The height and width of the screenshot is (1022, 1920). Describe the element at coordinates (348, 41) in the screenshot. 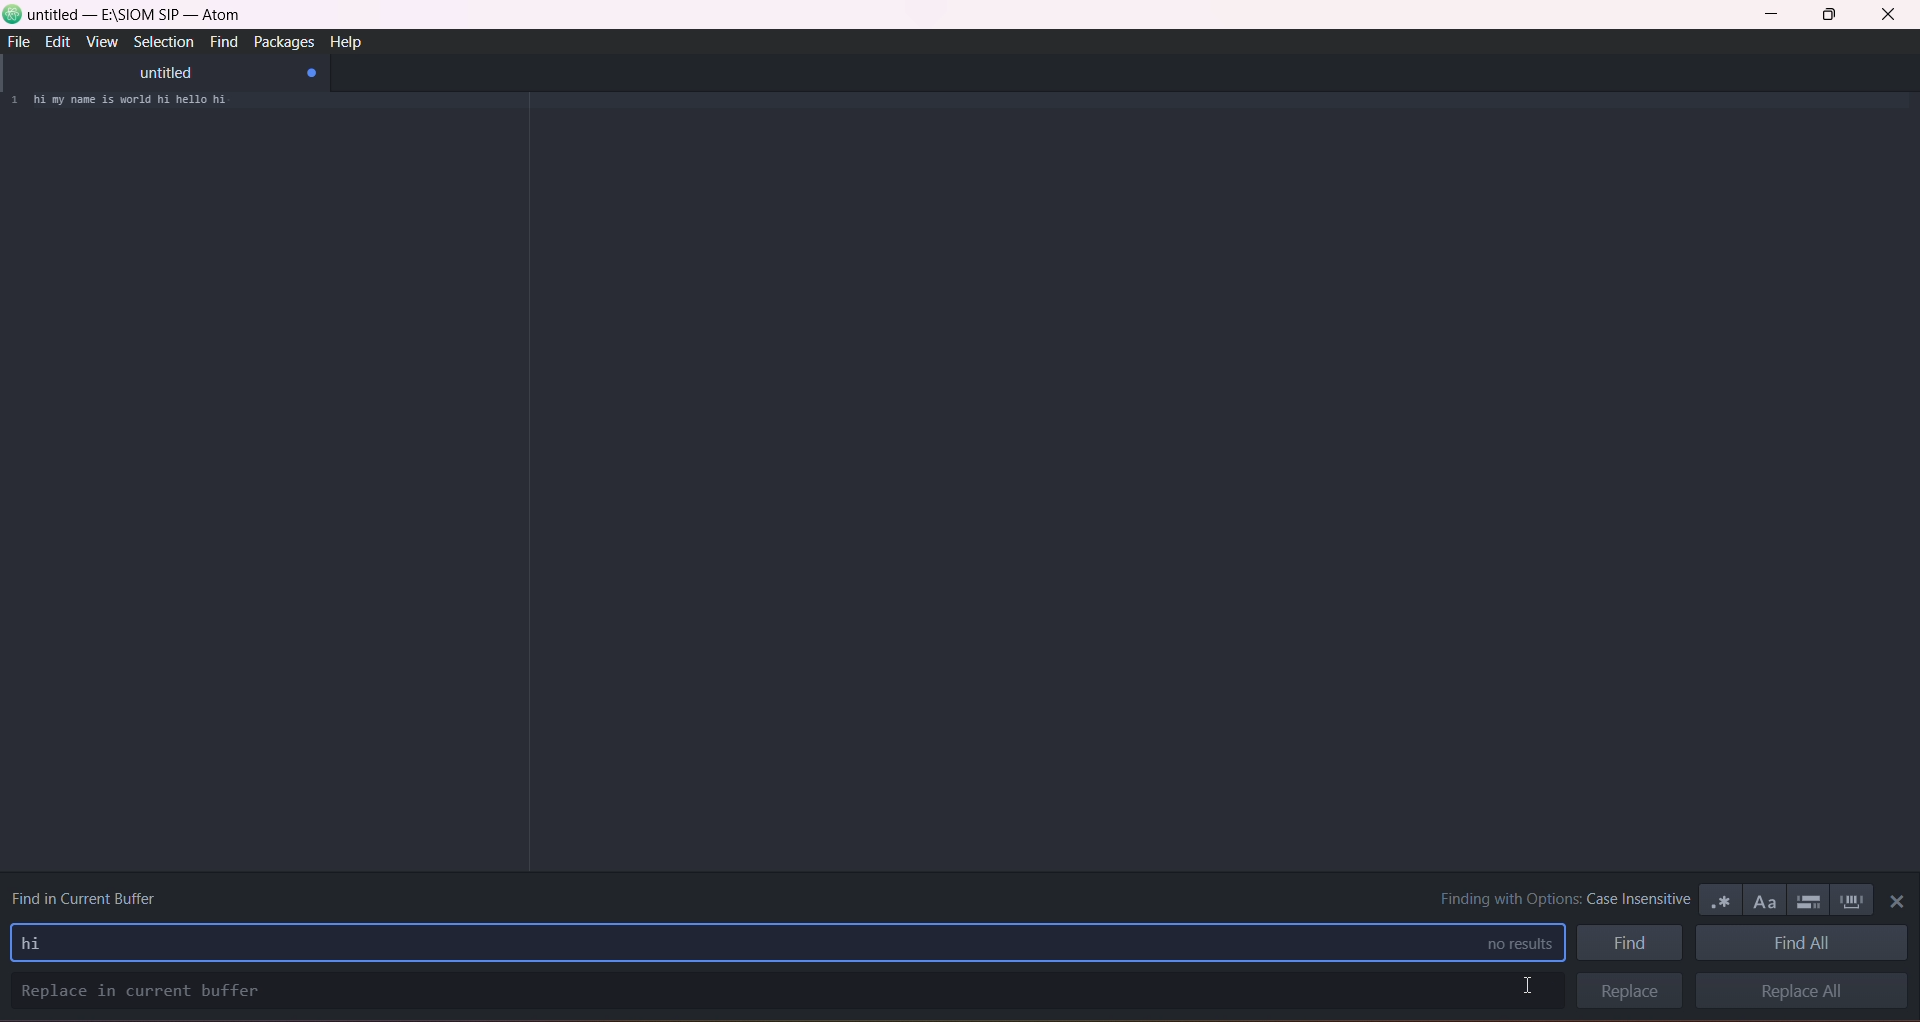

I see `help` at that location.